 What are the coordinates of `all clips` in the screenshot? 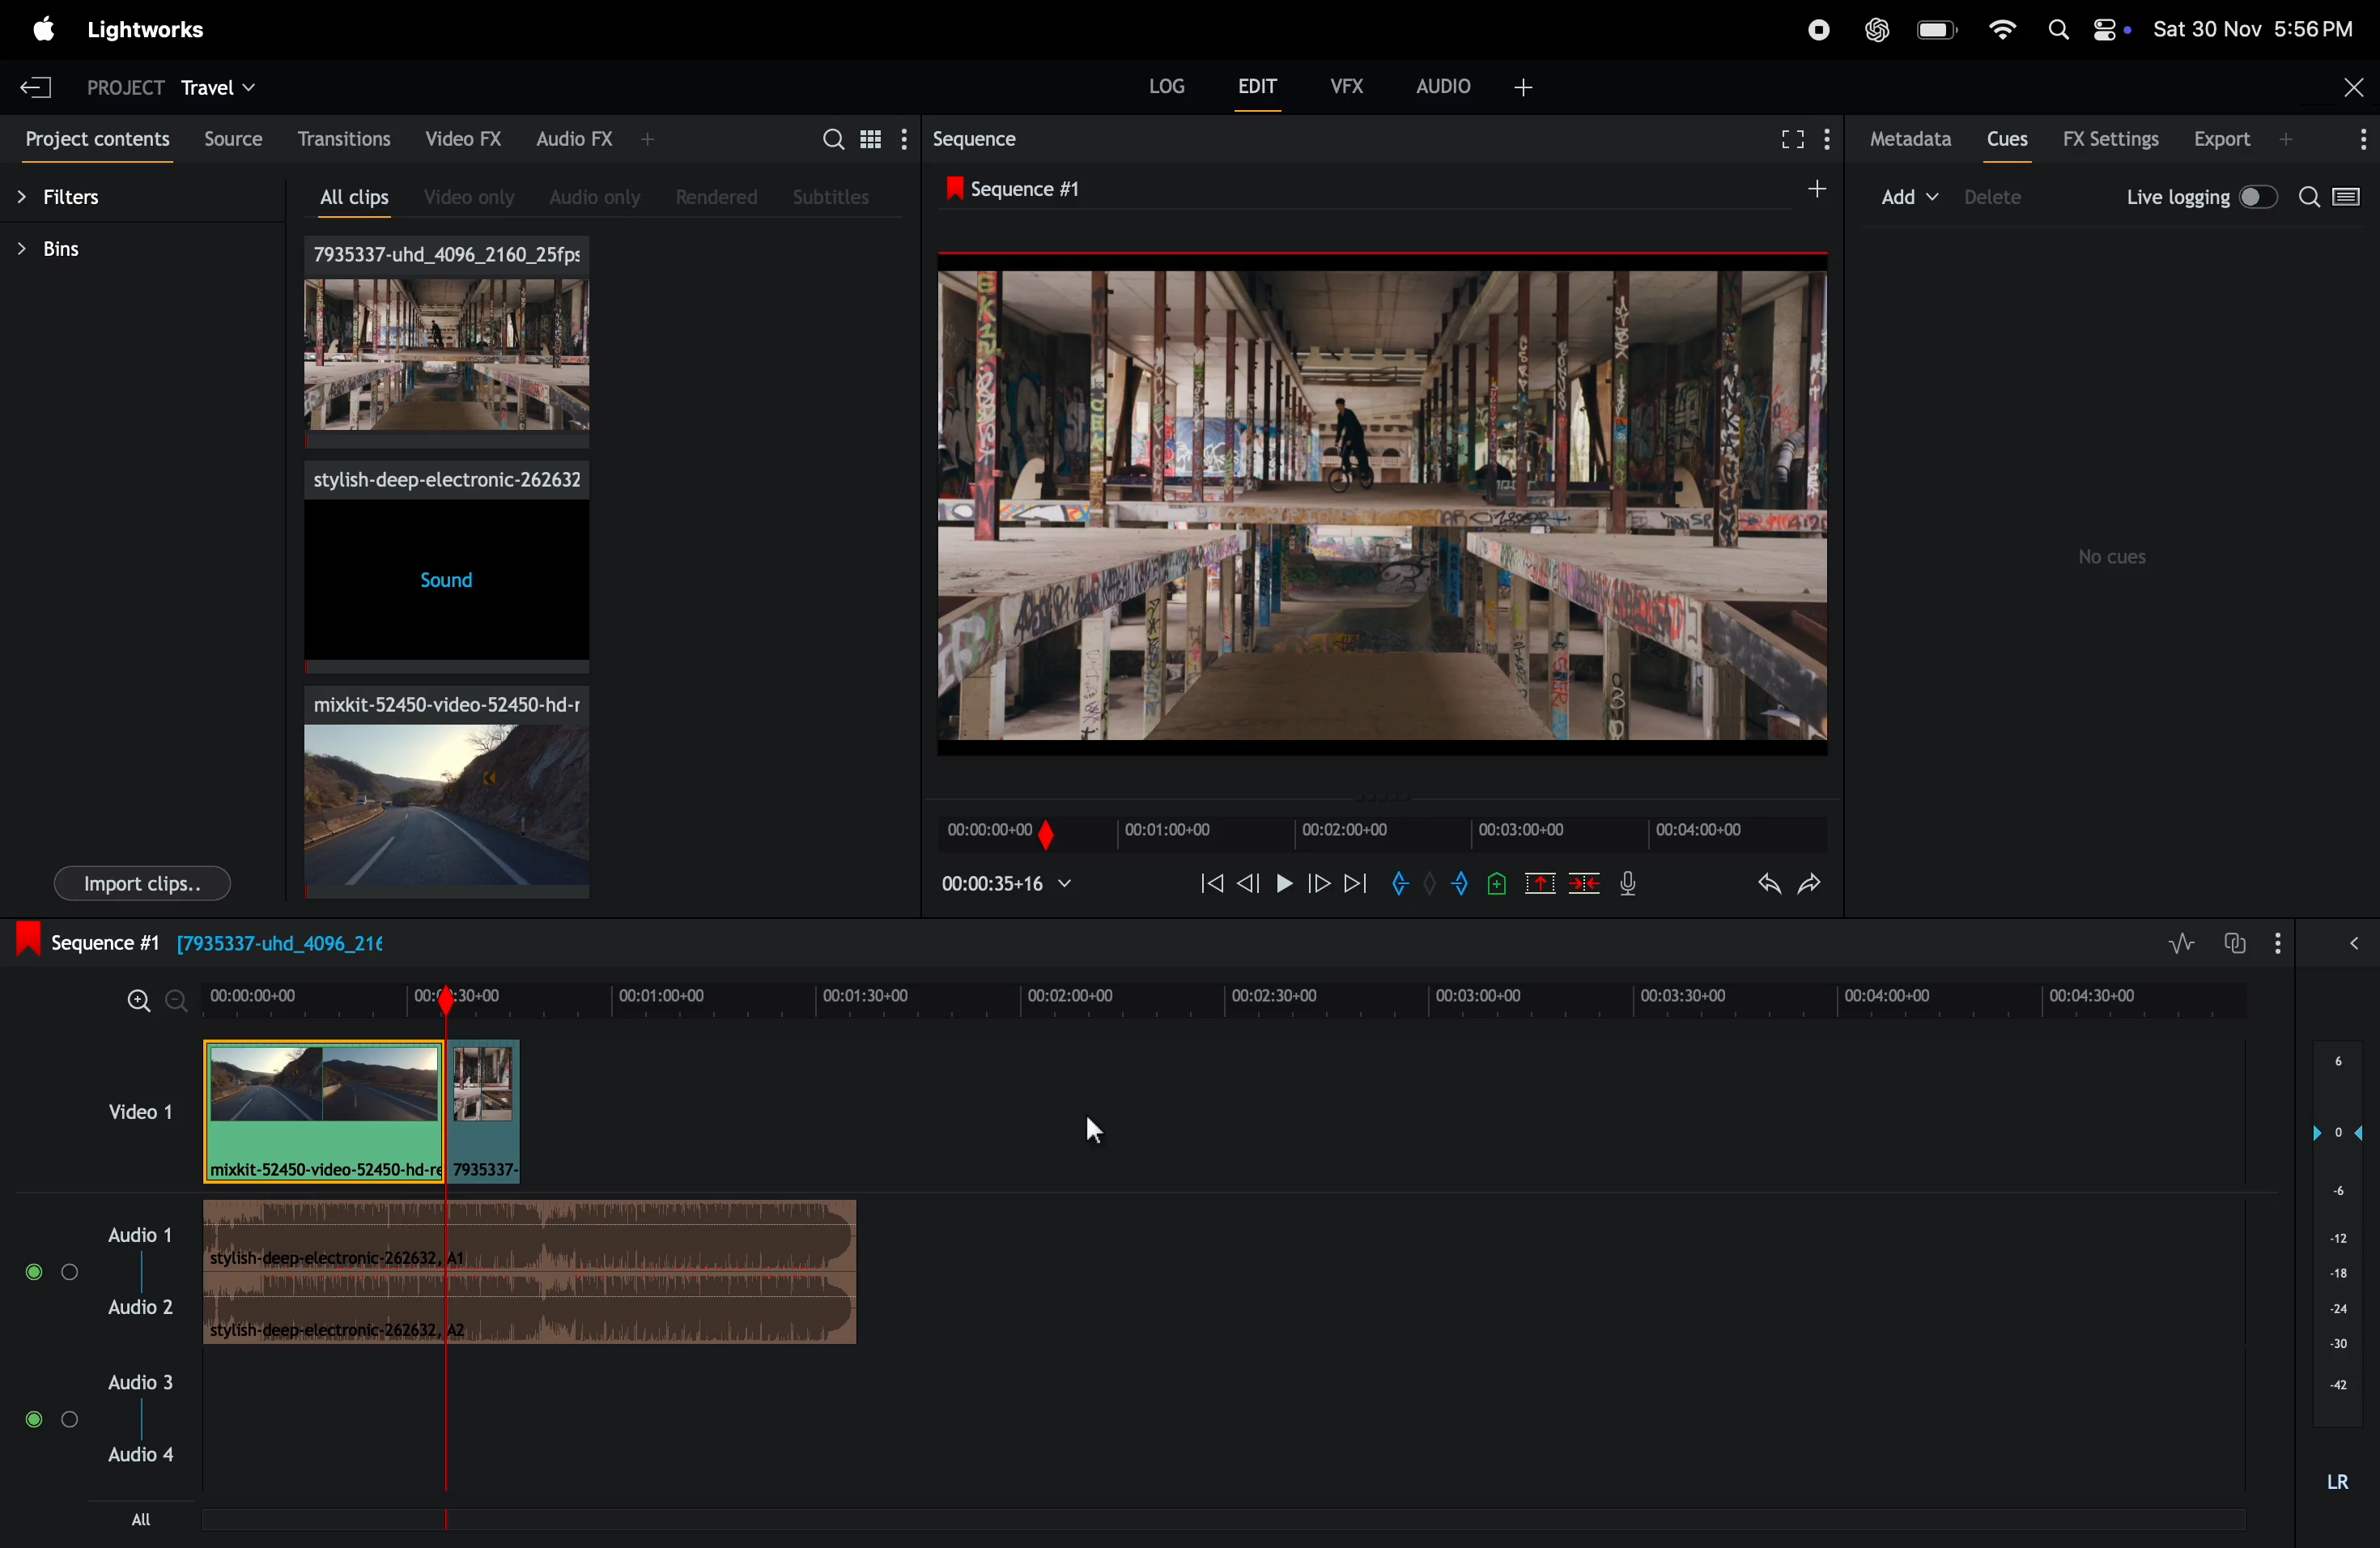 It's located at (343, 200).